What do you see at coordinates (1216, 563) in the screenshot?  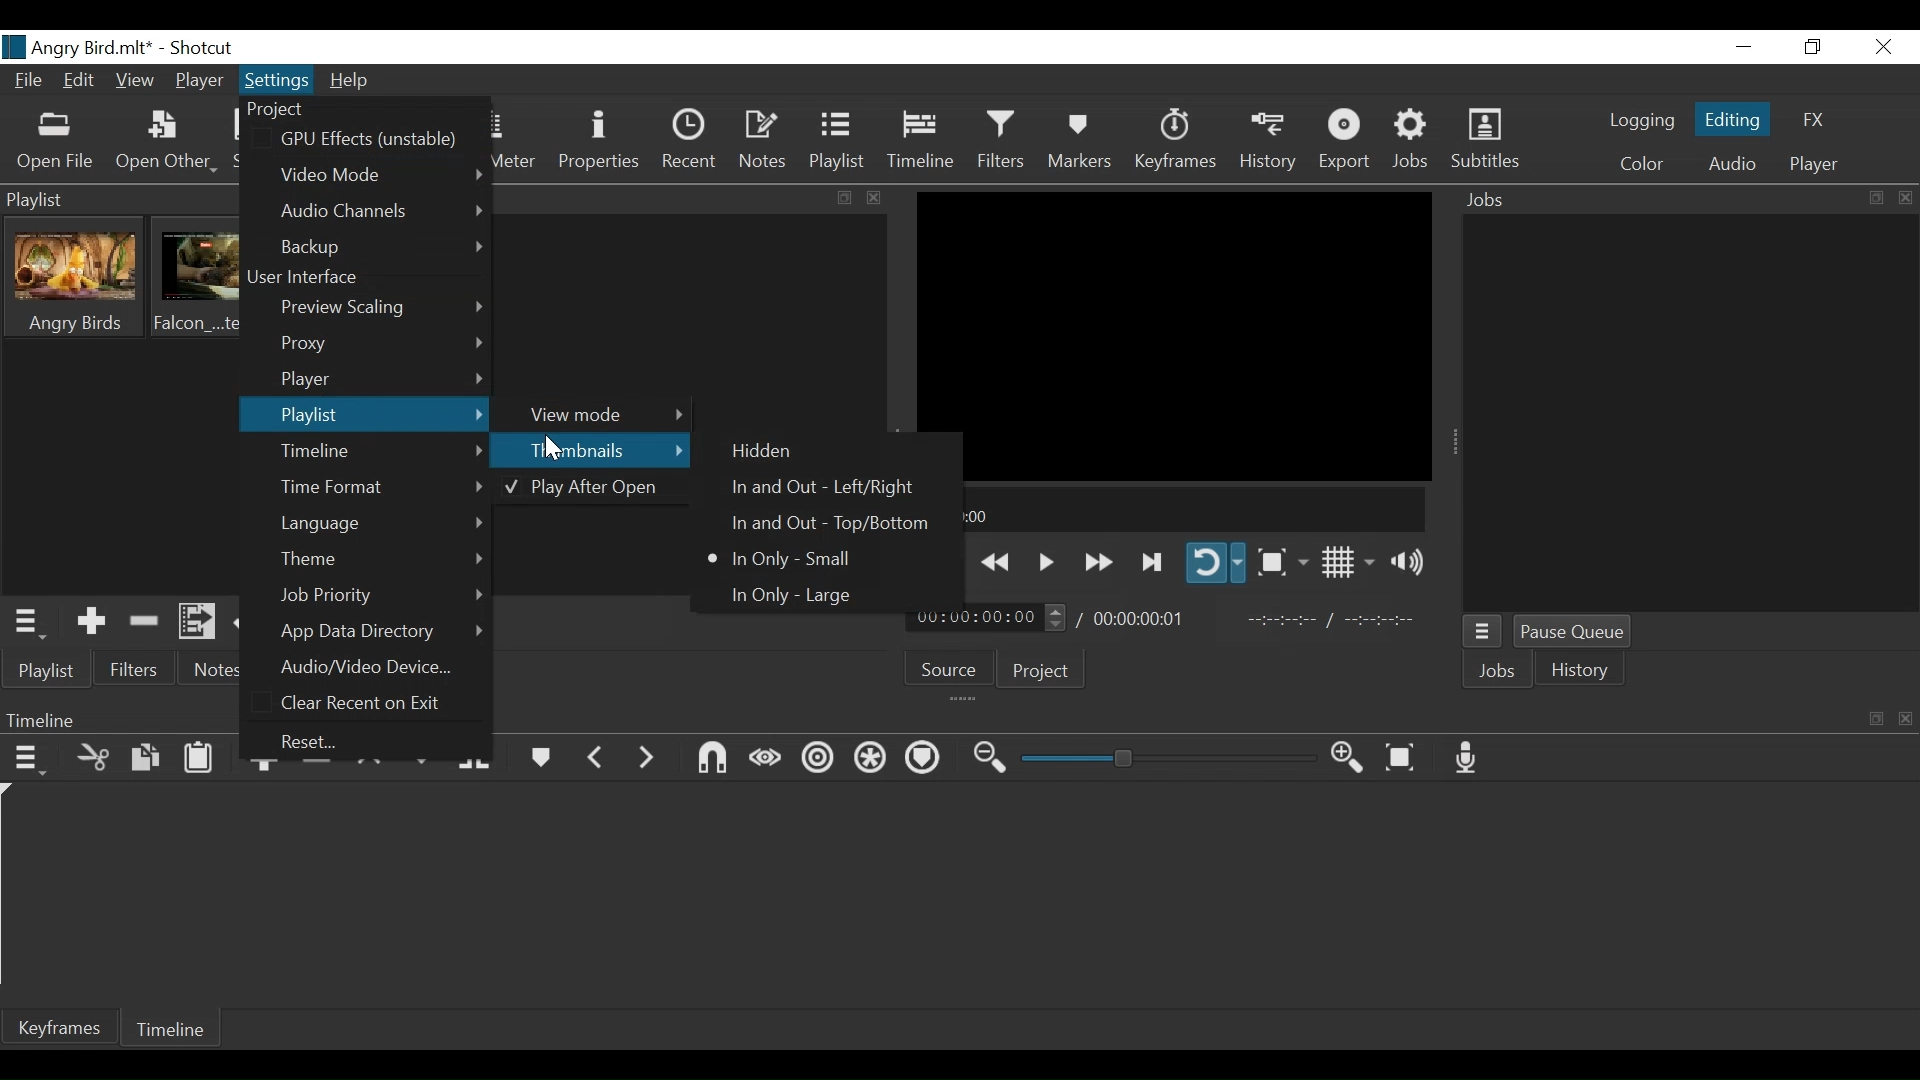 I see `Toggle player looping` at bounding box center [1216, 563].